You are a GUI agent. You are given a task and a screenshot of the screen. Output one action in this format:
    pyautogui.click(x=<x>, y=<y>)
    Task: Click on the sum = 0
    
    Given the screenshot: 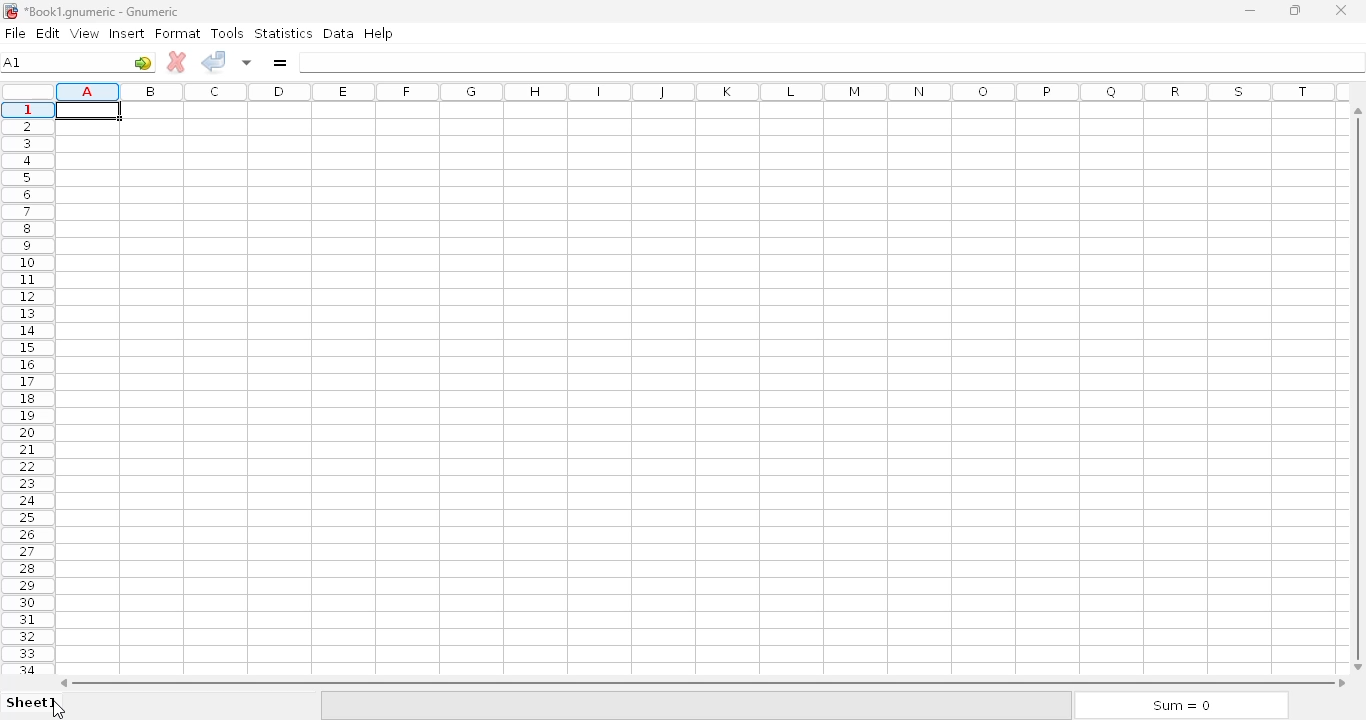 What is the action you would take?
    pyautogui.click(x=1181, y=706)
    